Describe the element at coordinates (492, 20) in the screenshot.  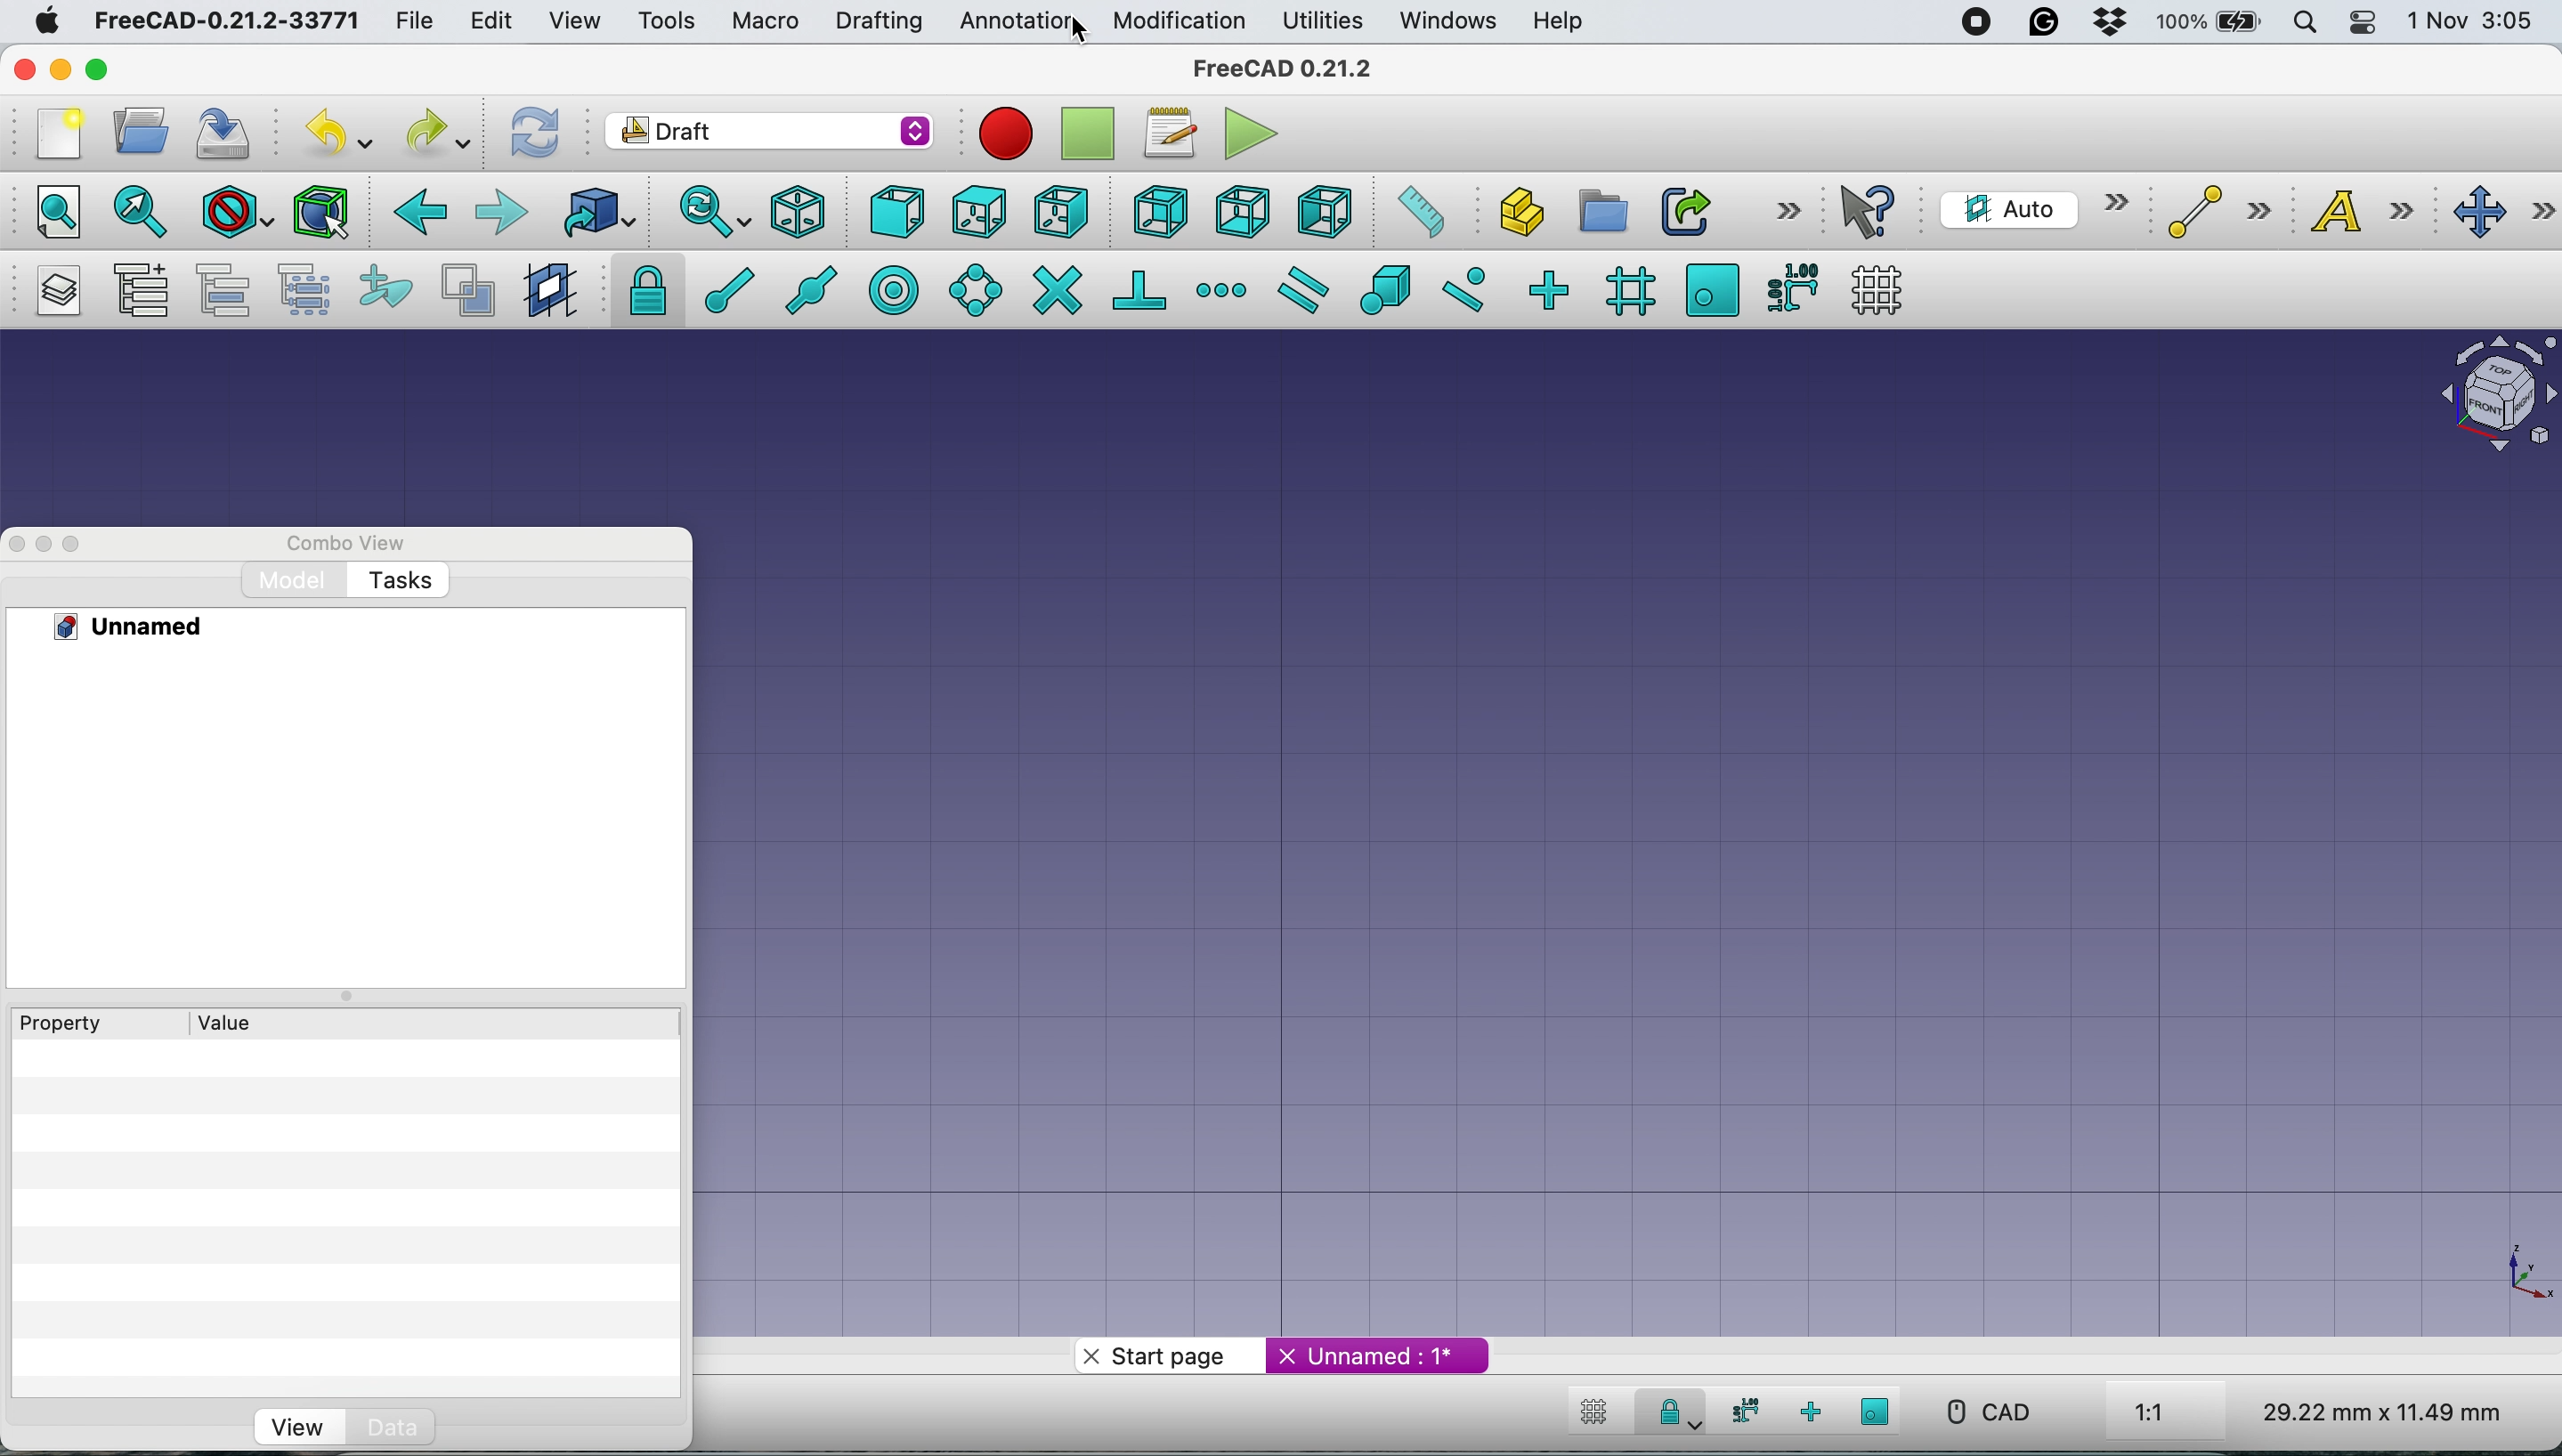
I see `edit` at that location.